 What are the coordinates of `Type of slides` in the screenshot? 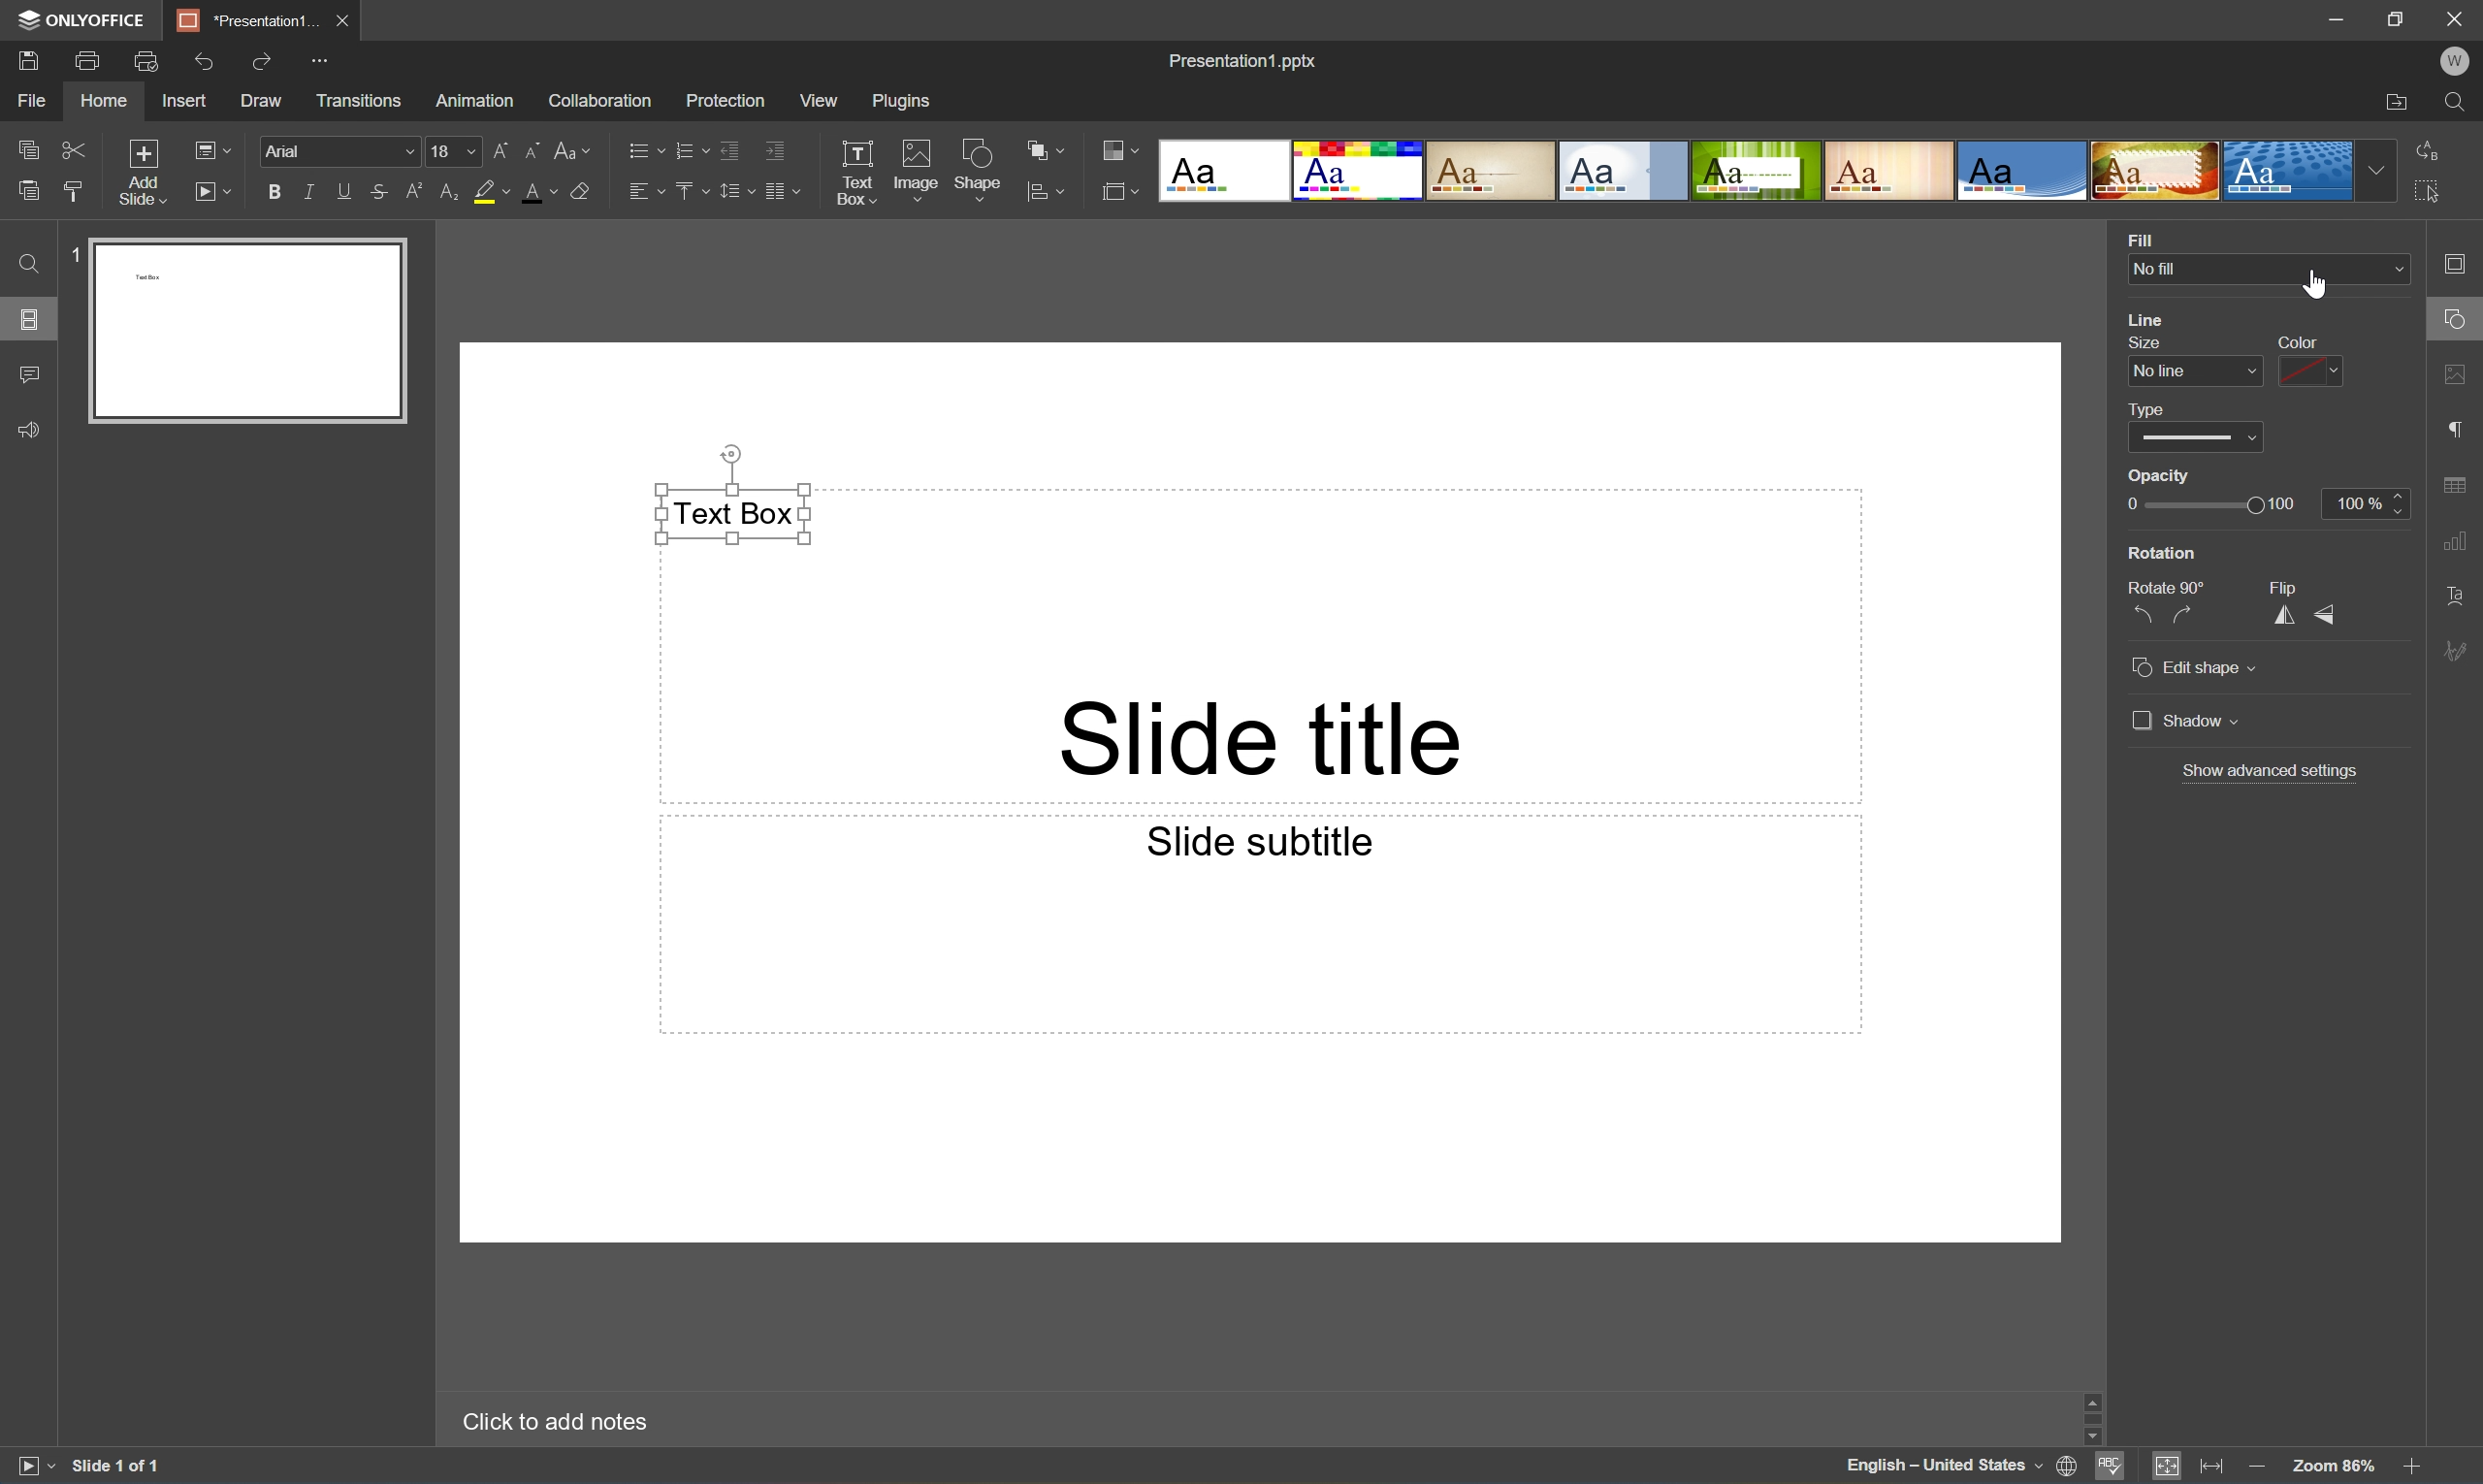 It's located at (1754, 172).